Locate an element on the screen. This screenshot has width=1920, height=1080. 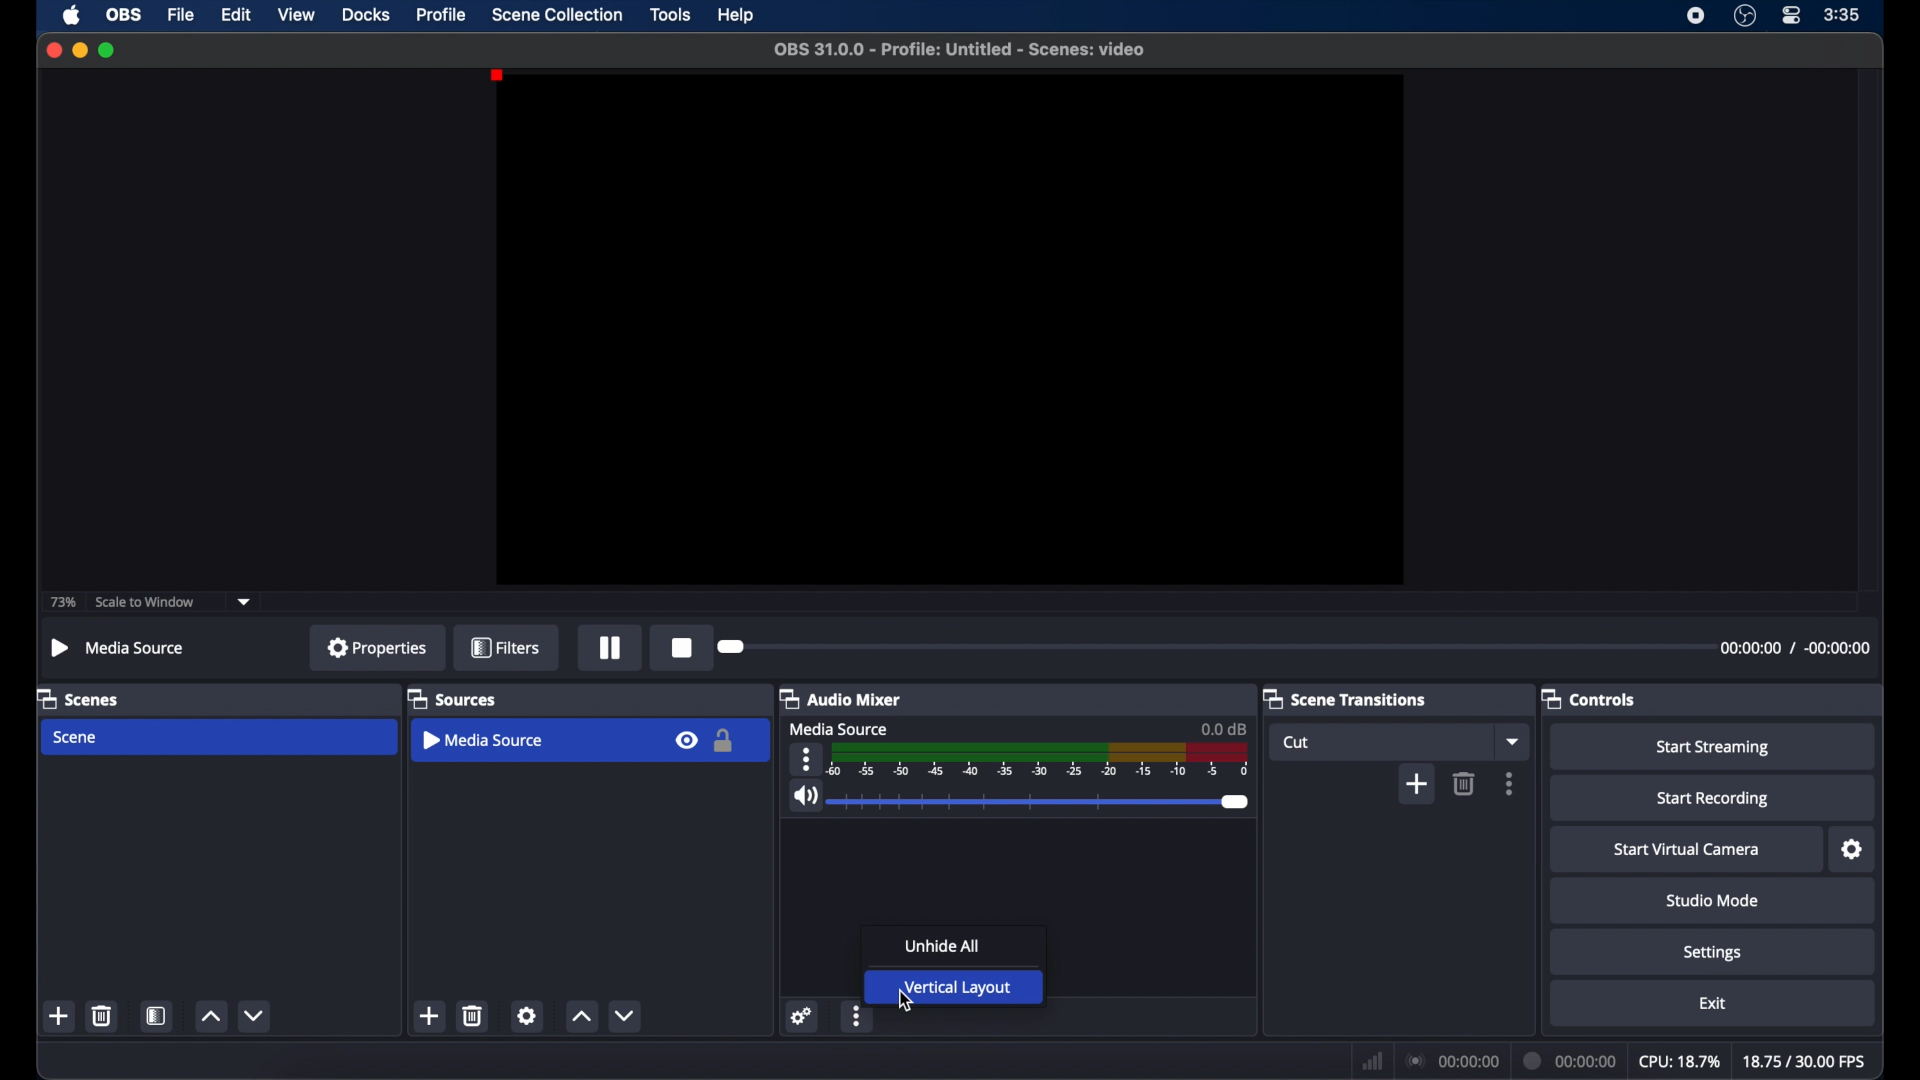
decrement is located at coordinates (625, 1015).